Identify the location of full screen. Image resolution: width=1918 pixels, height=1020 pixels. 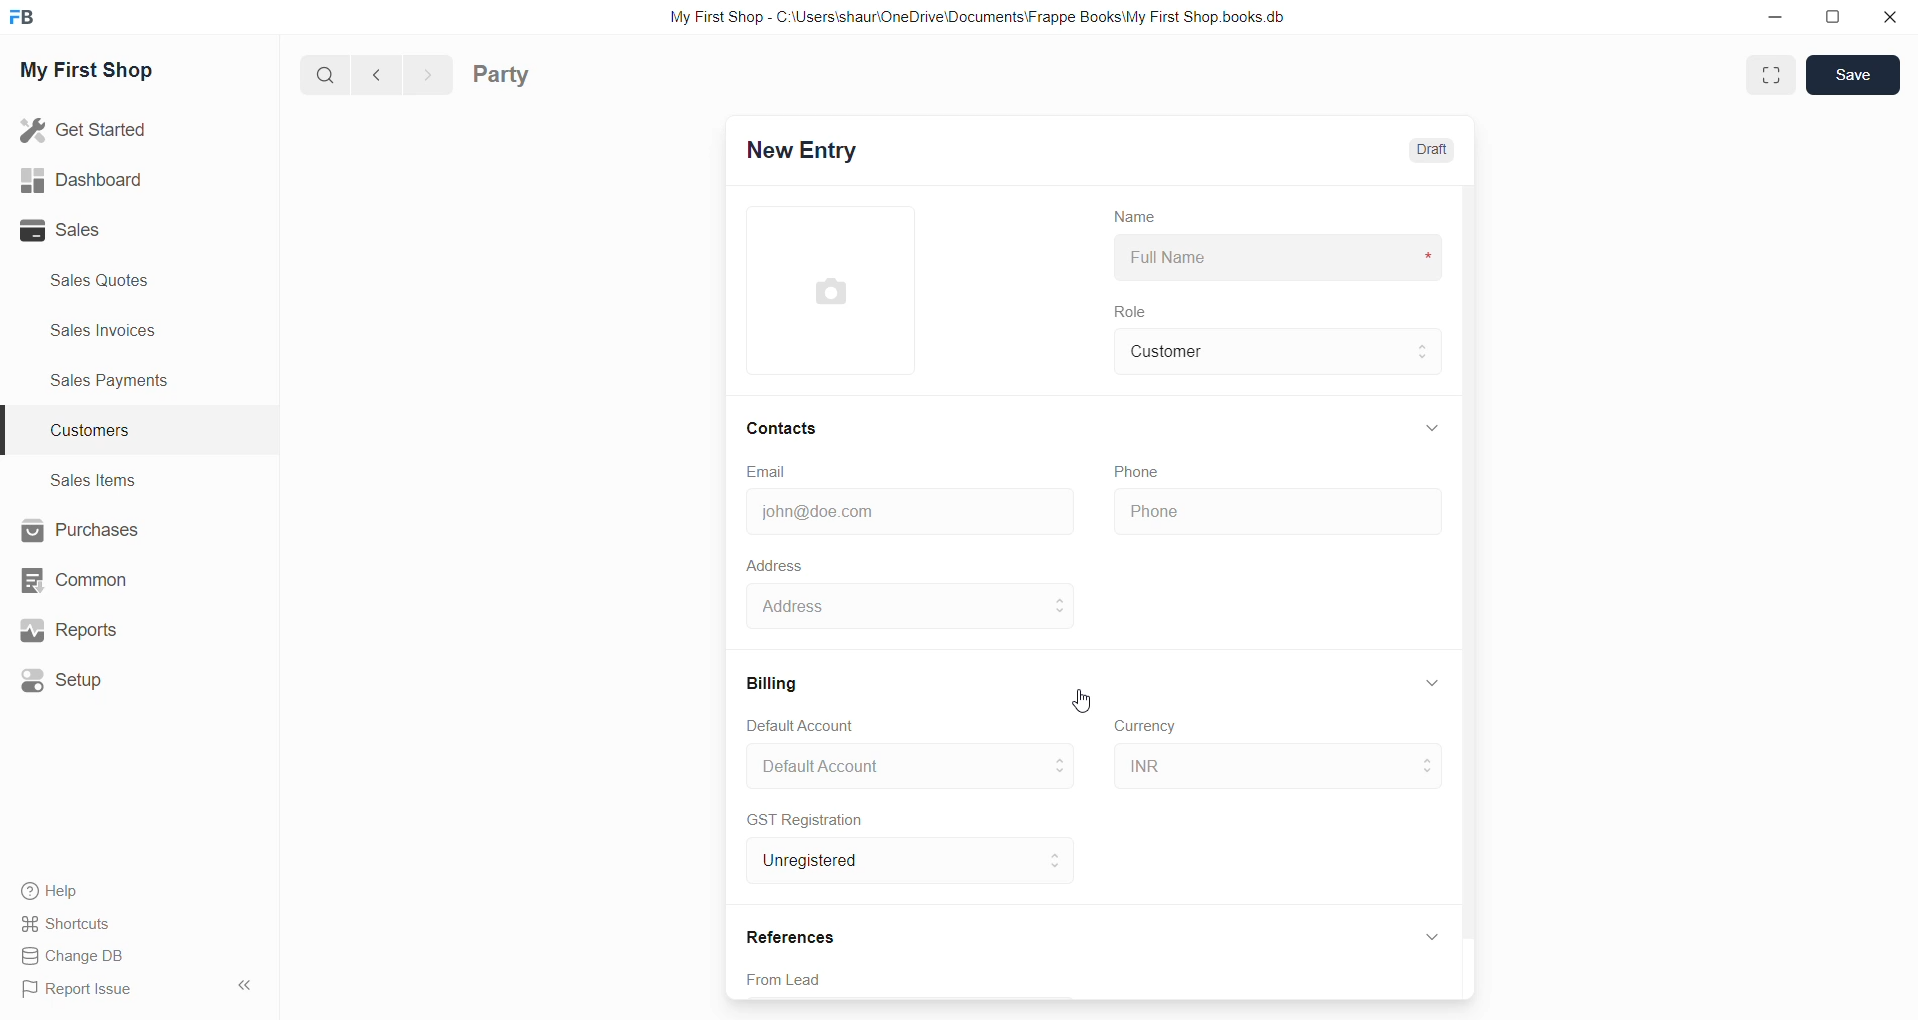
(1772, 76).